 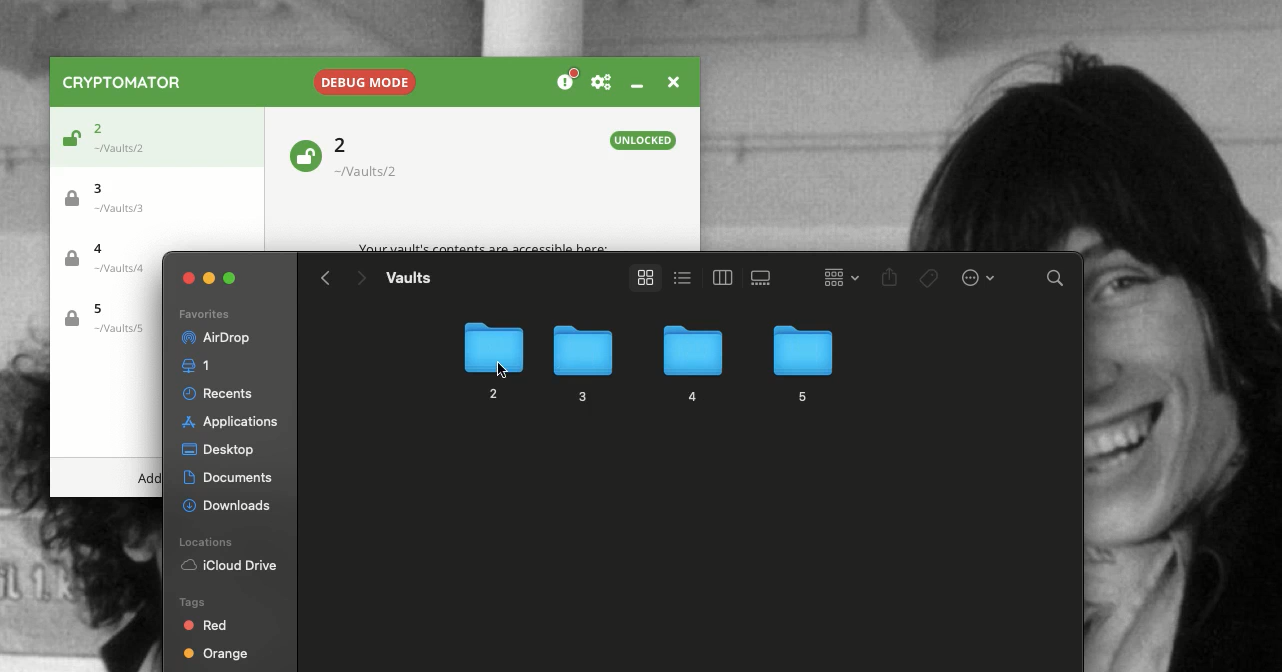 I want to click on 3, so click(x=580, y=364).